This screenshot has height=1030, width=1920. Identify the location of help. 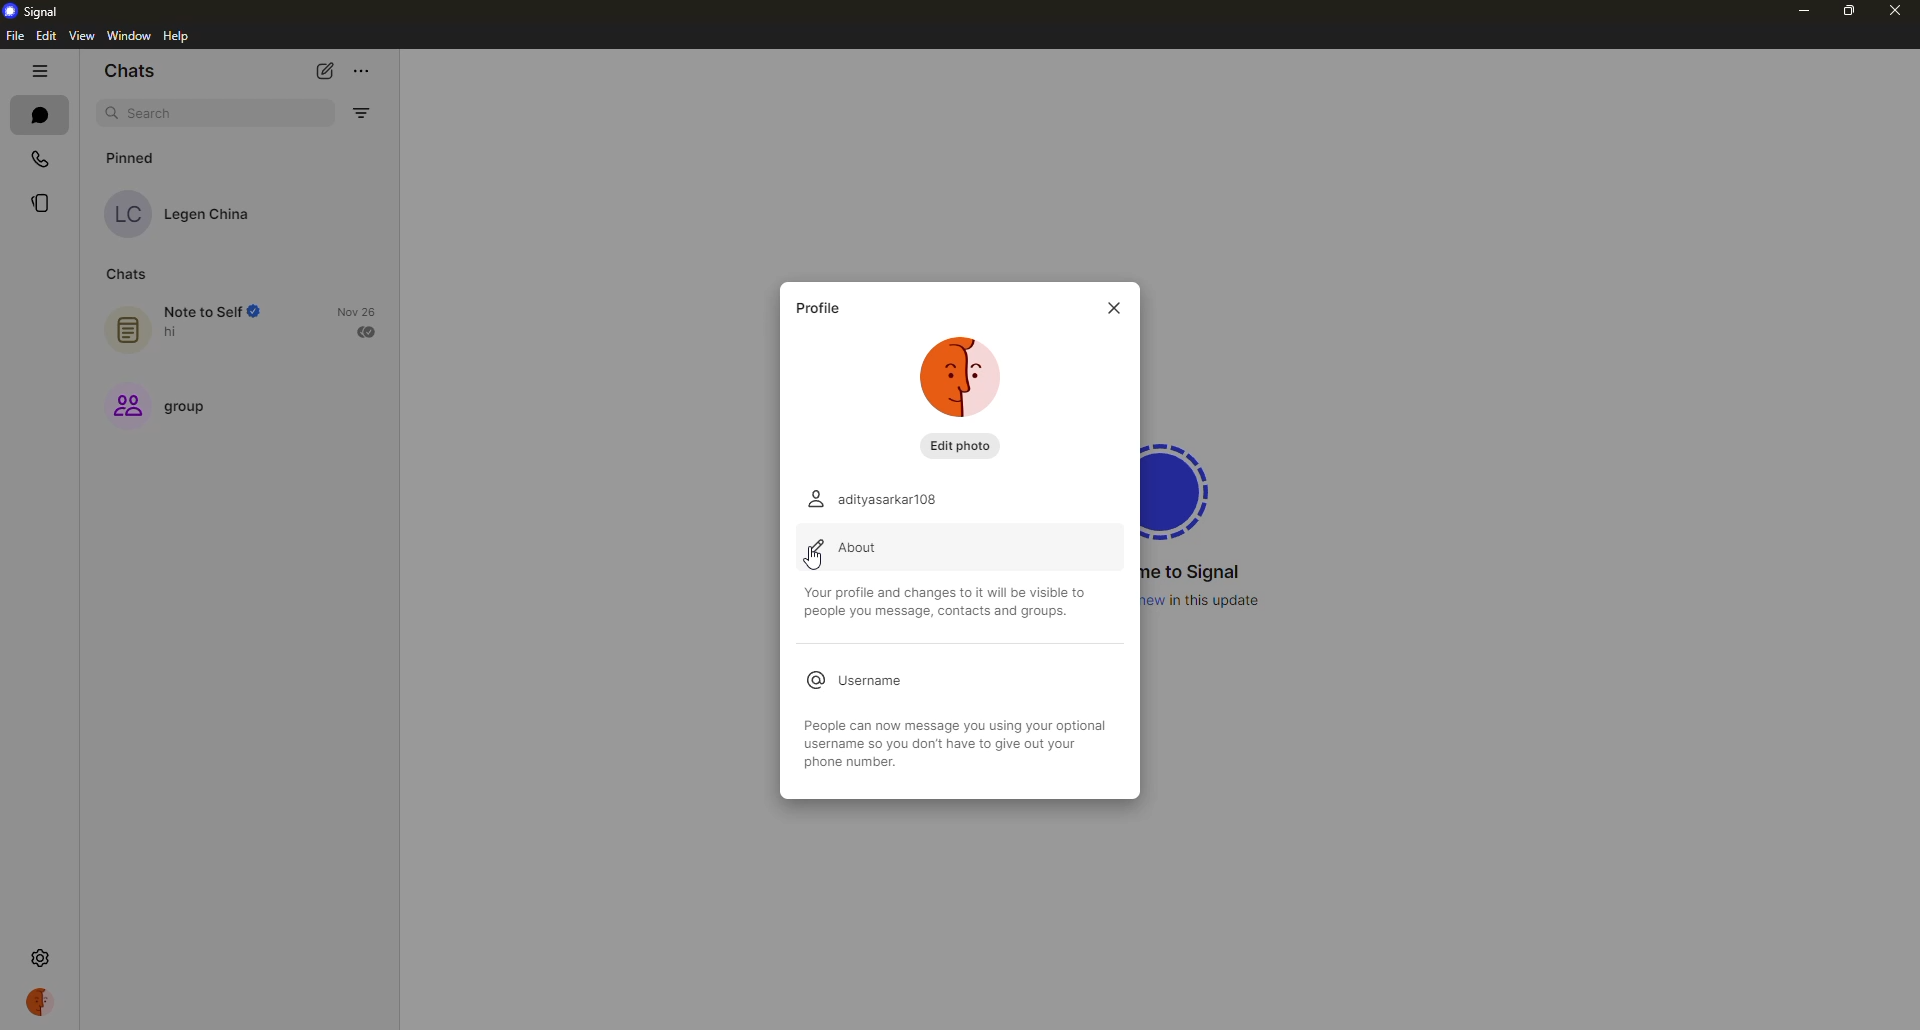
(178, 37).